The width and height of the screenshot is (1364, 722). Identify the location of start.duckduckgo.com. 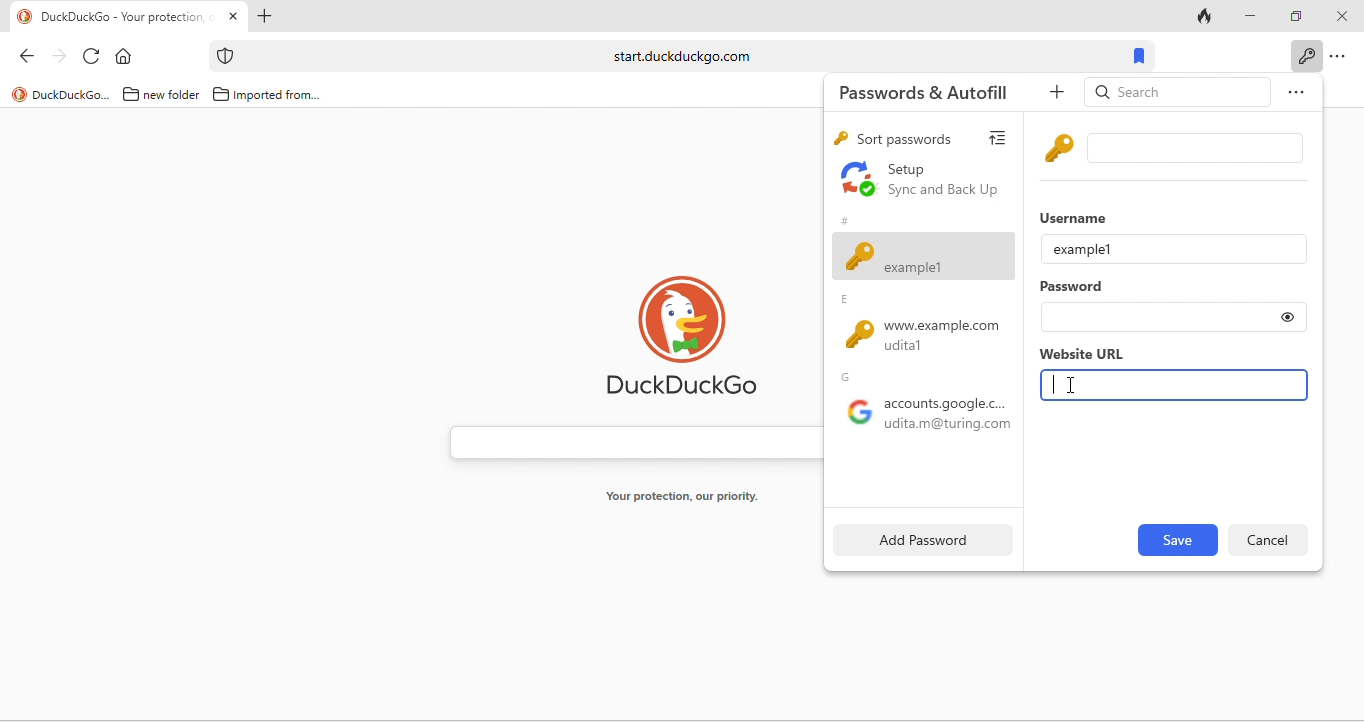
(680, 56).